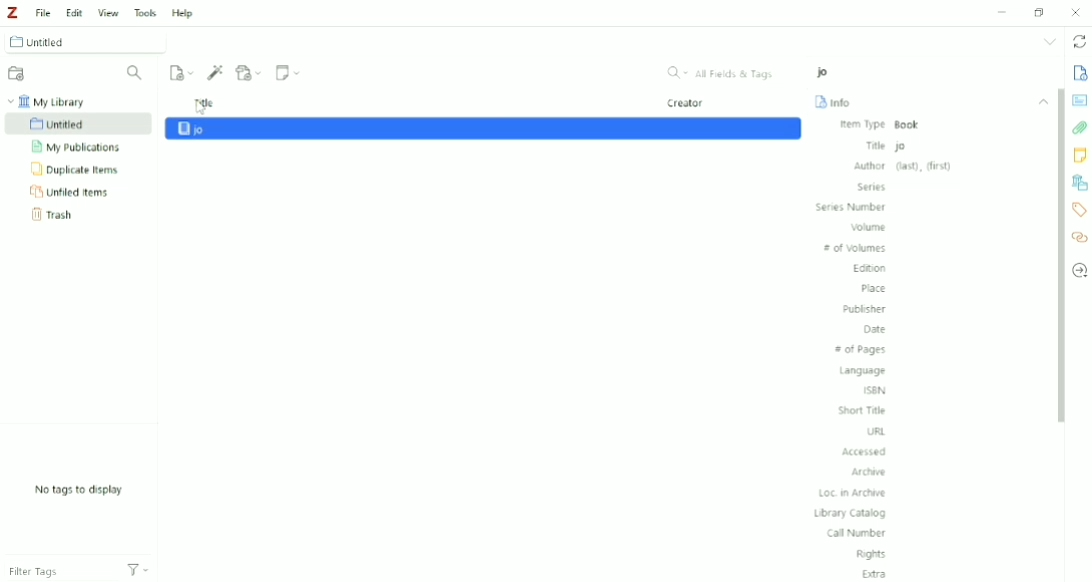 The width and height of the screenshot is (1092, 582). What do you see at coordinates (201, 109) in the screenshot?
I see `Cursor on title` at bounding box center [201, 109].